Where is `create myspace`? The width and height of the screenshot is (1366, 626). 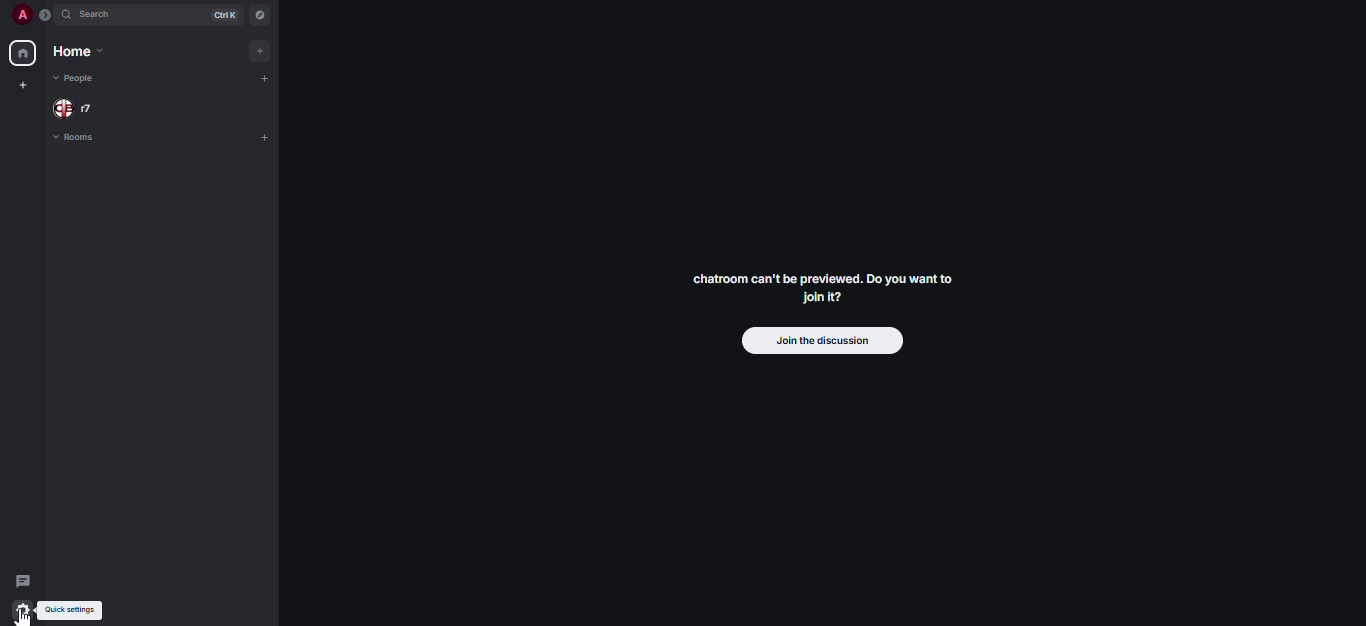
create myspace is located at coordinates (22, 83).